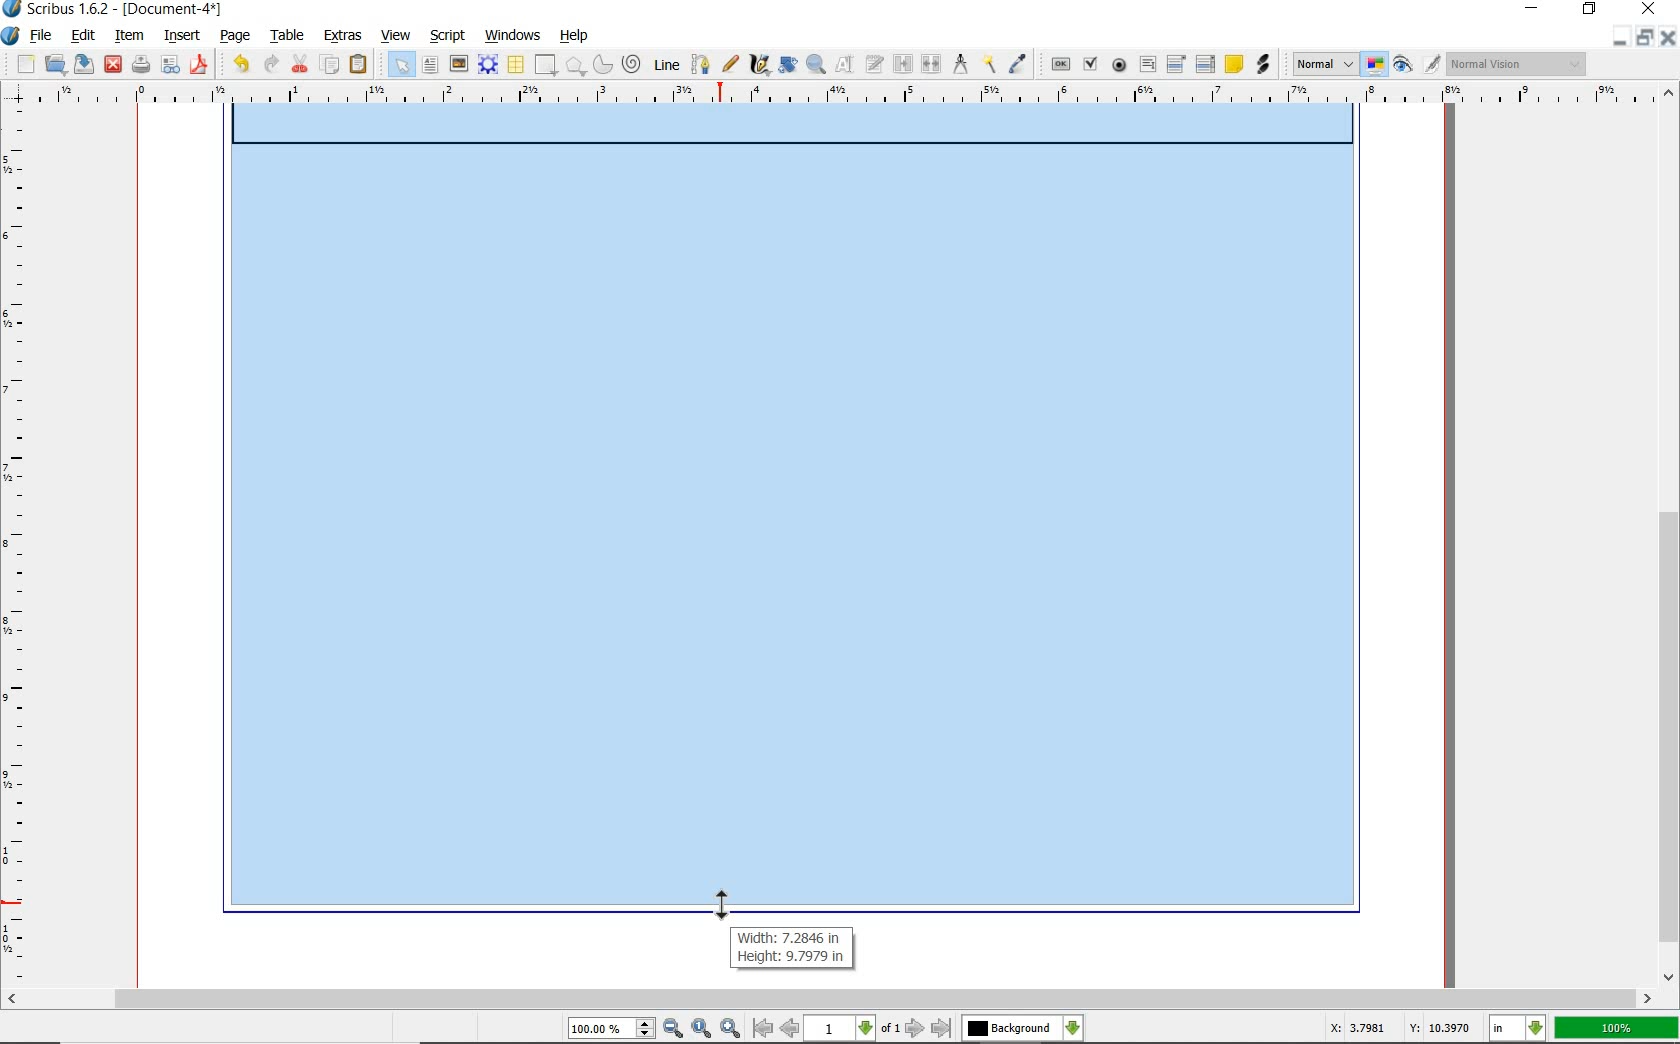 The image size is (1680, 1044). I want to click on minimize, so click(1623, 38).